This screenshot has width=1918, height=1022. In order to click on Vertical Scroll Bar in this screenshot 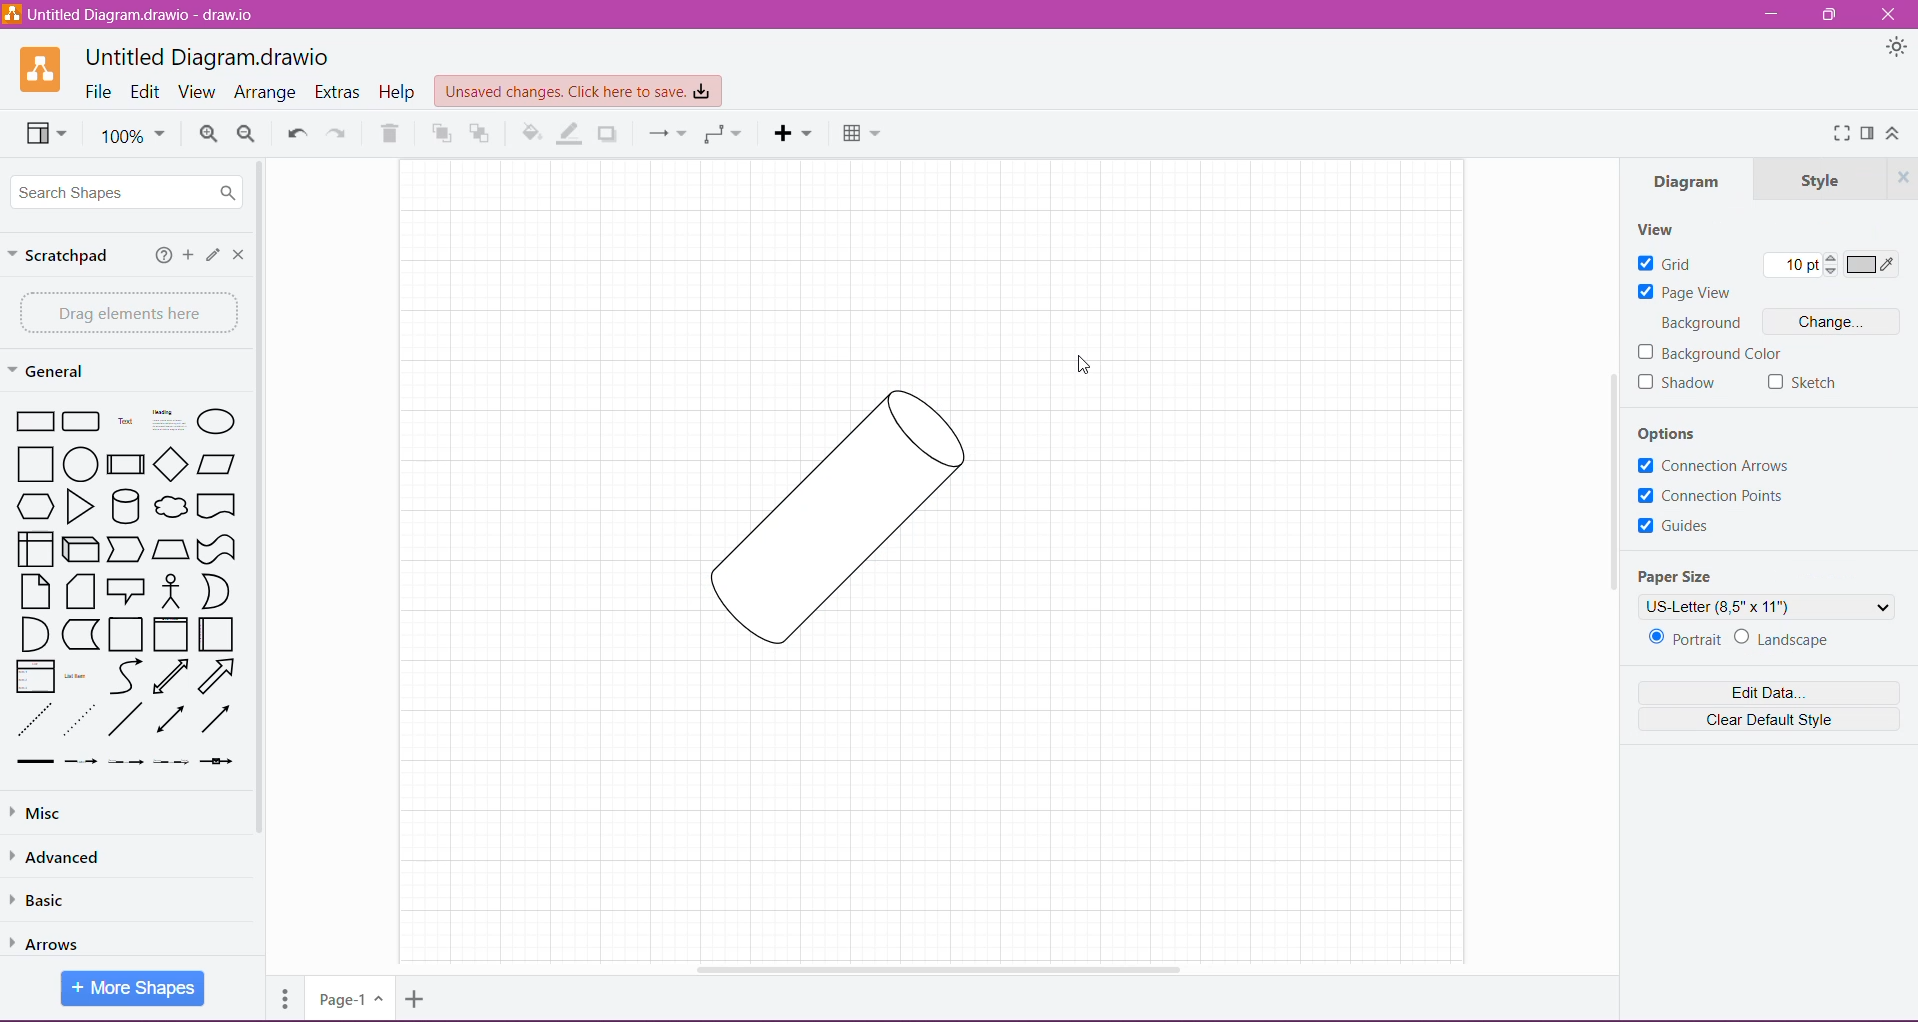, I will do `click(261, 512)`.